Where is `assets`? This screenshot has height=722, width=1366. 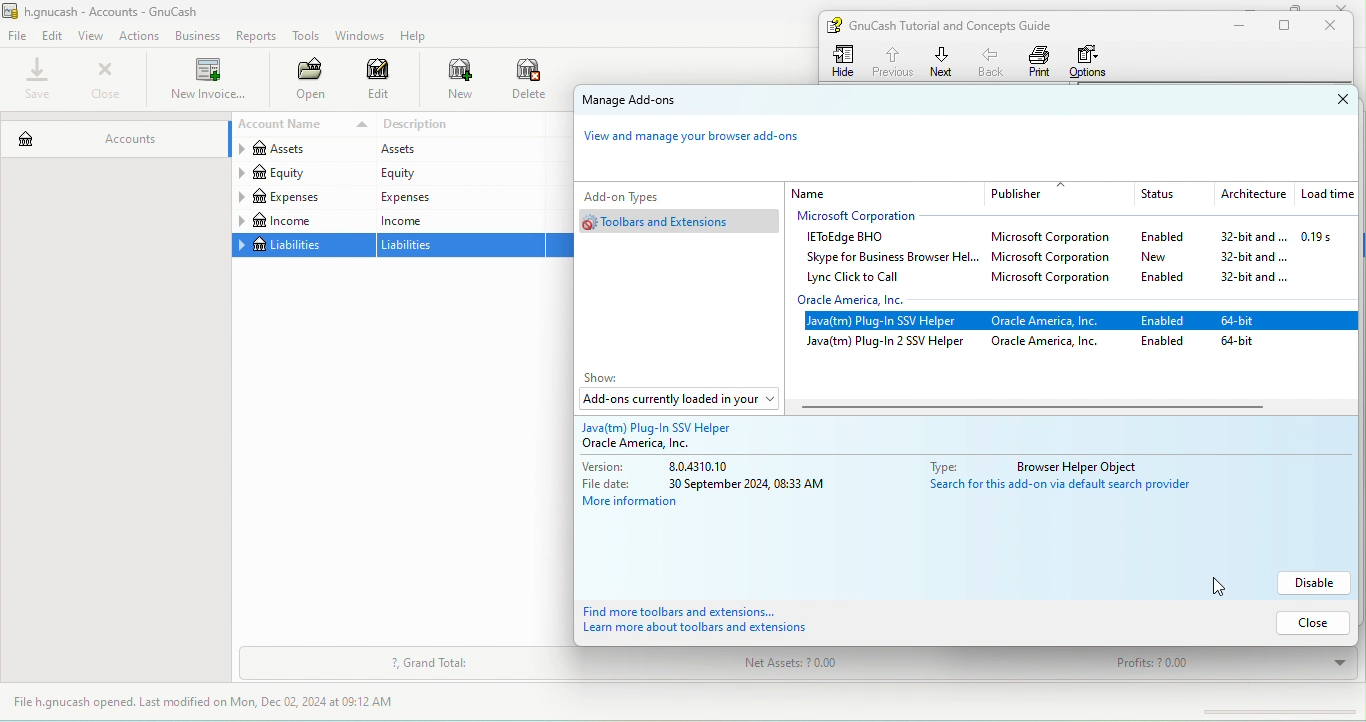
assets is located at coordinates (300, 151).